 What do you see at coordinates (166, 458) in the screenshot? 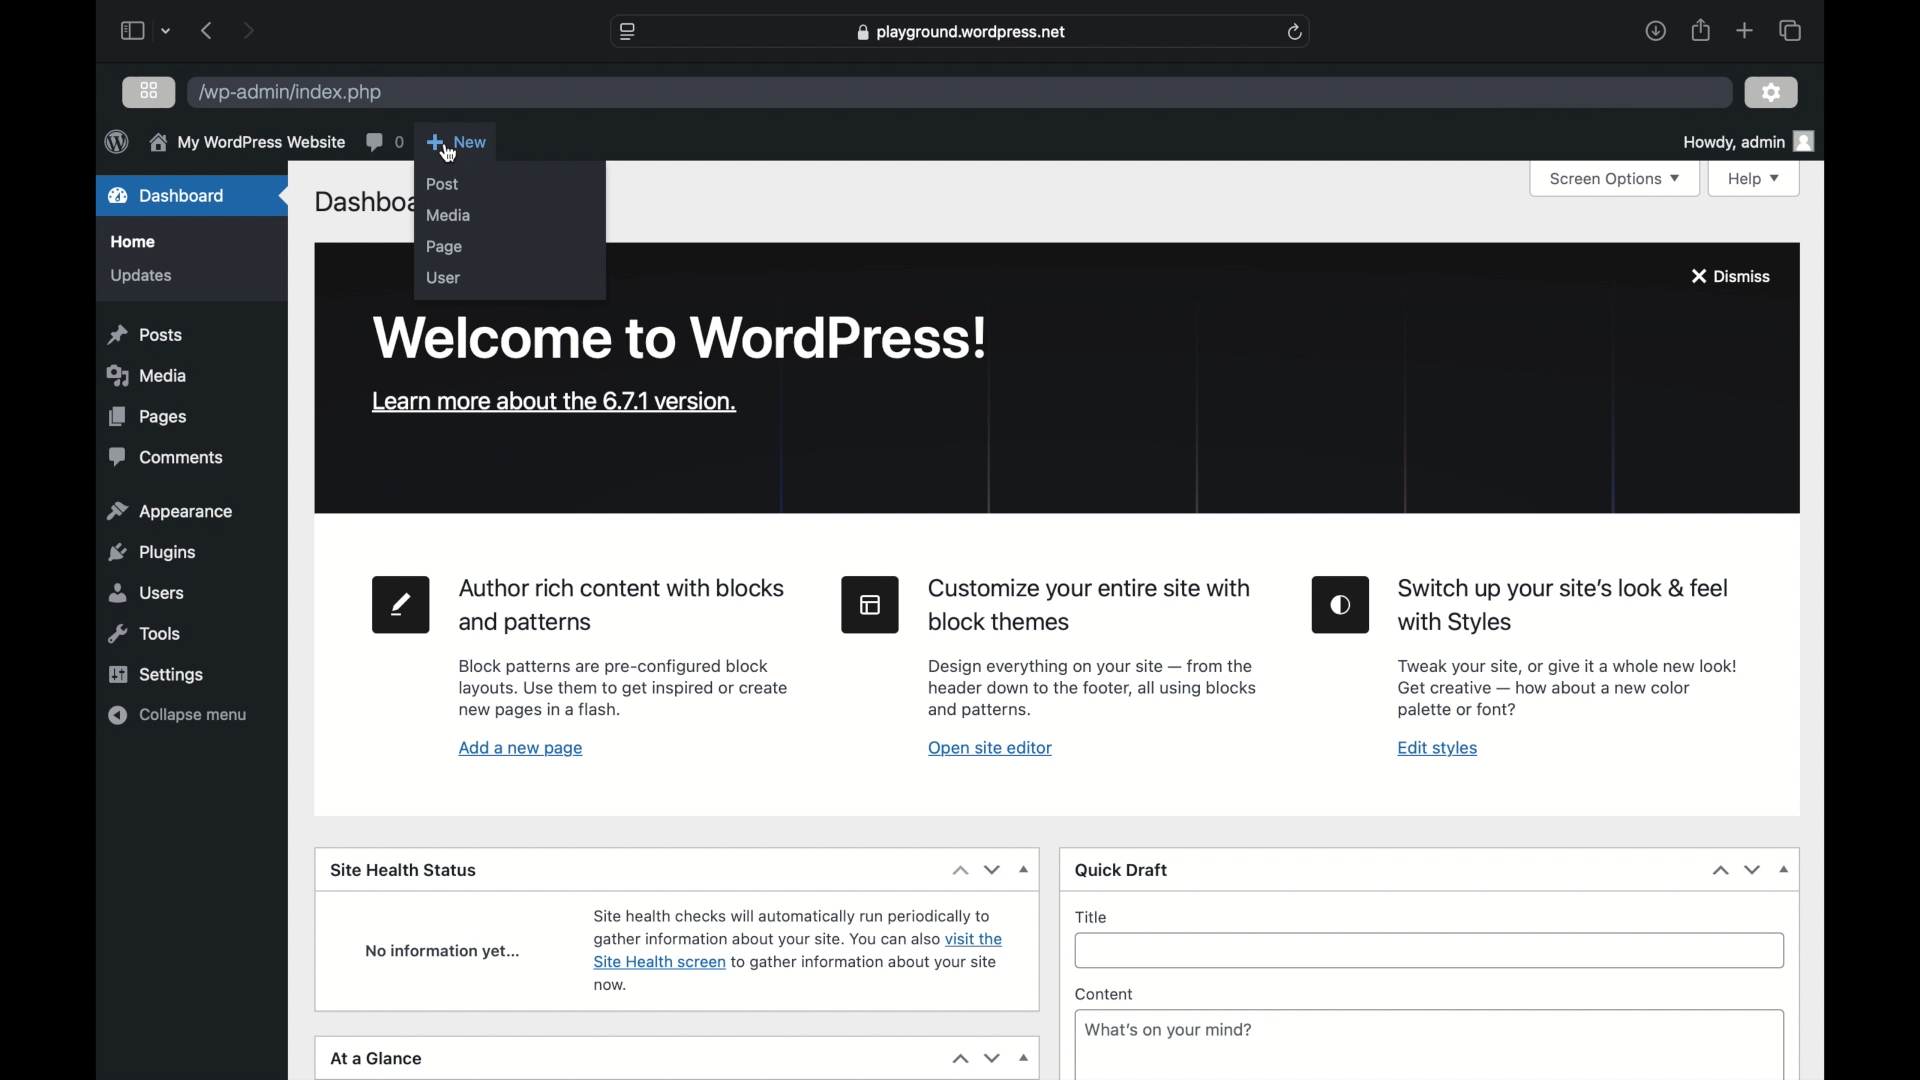
I see `comments` at bounding box center [166, 458].